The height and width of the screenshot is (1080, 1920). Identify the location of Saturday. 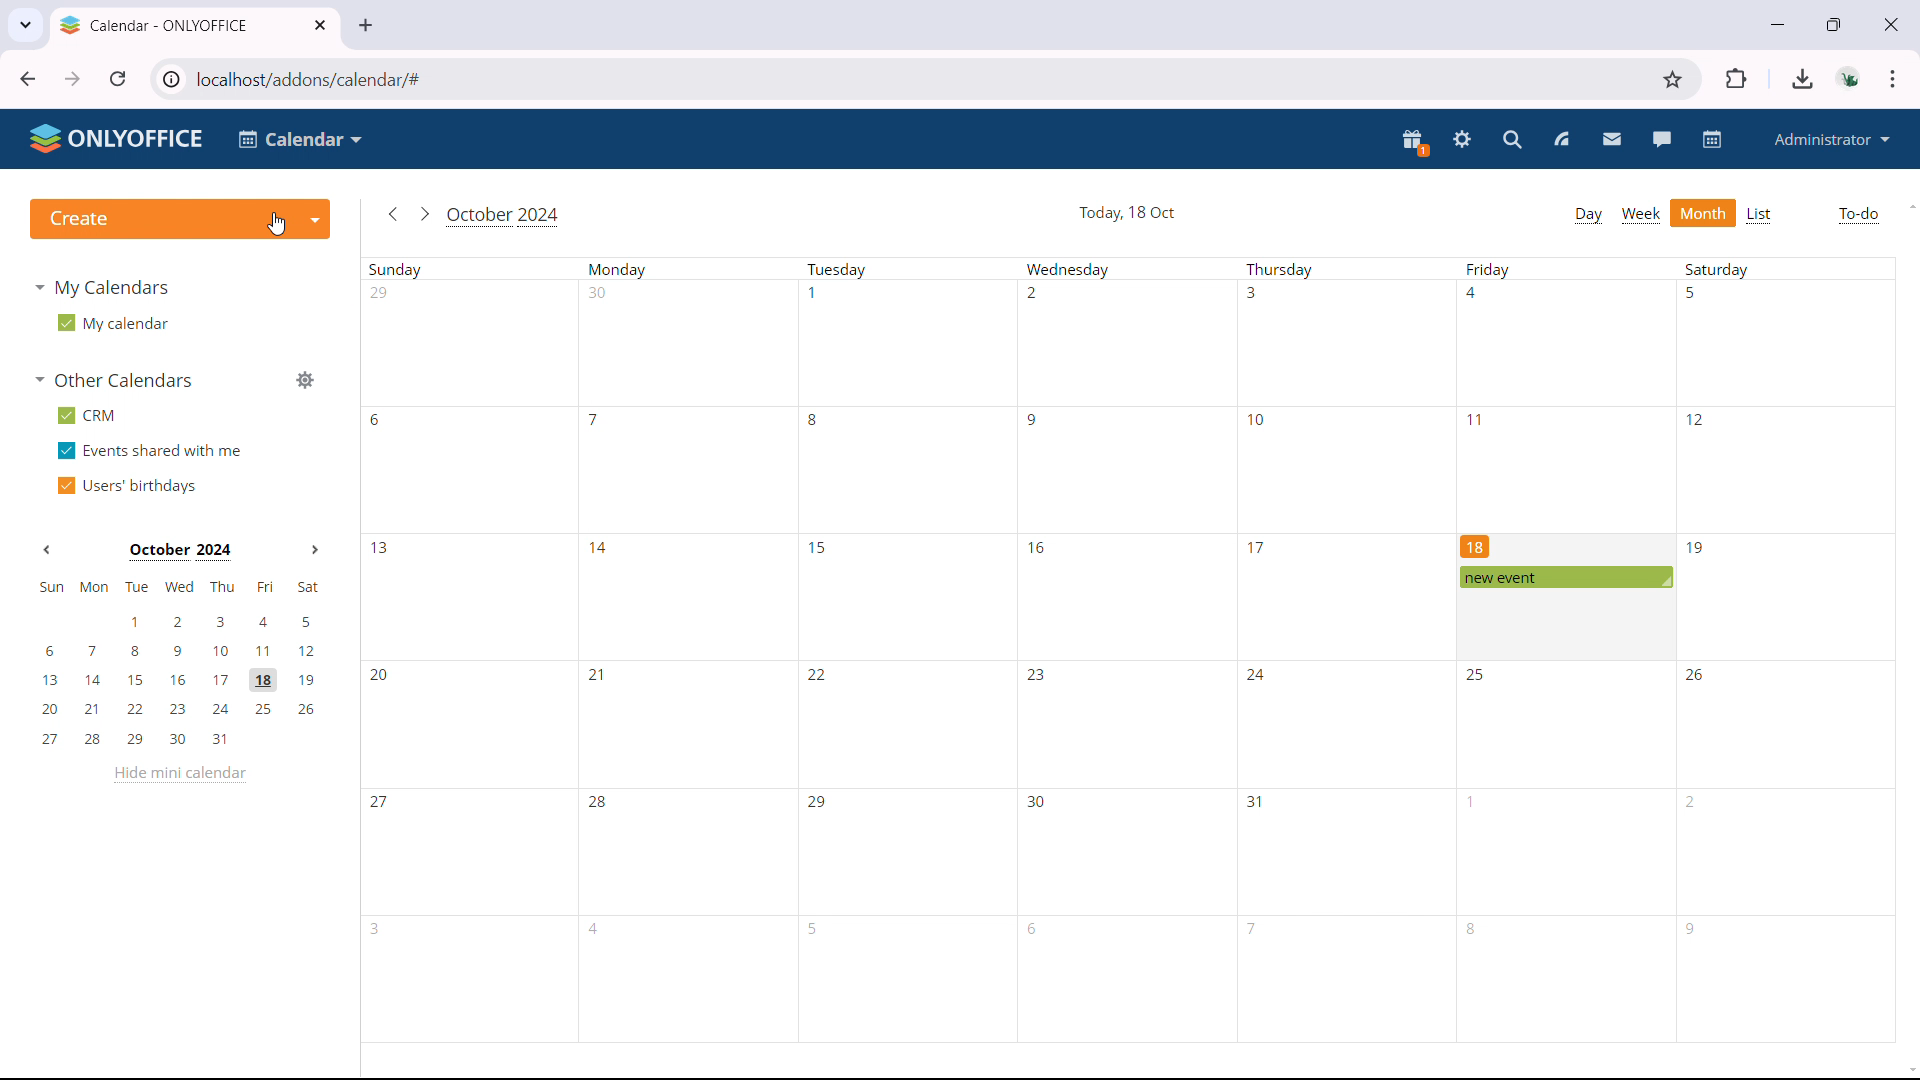
(1717, 268).